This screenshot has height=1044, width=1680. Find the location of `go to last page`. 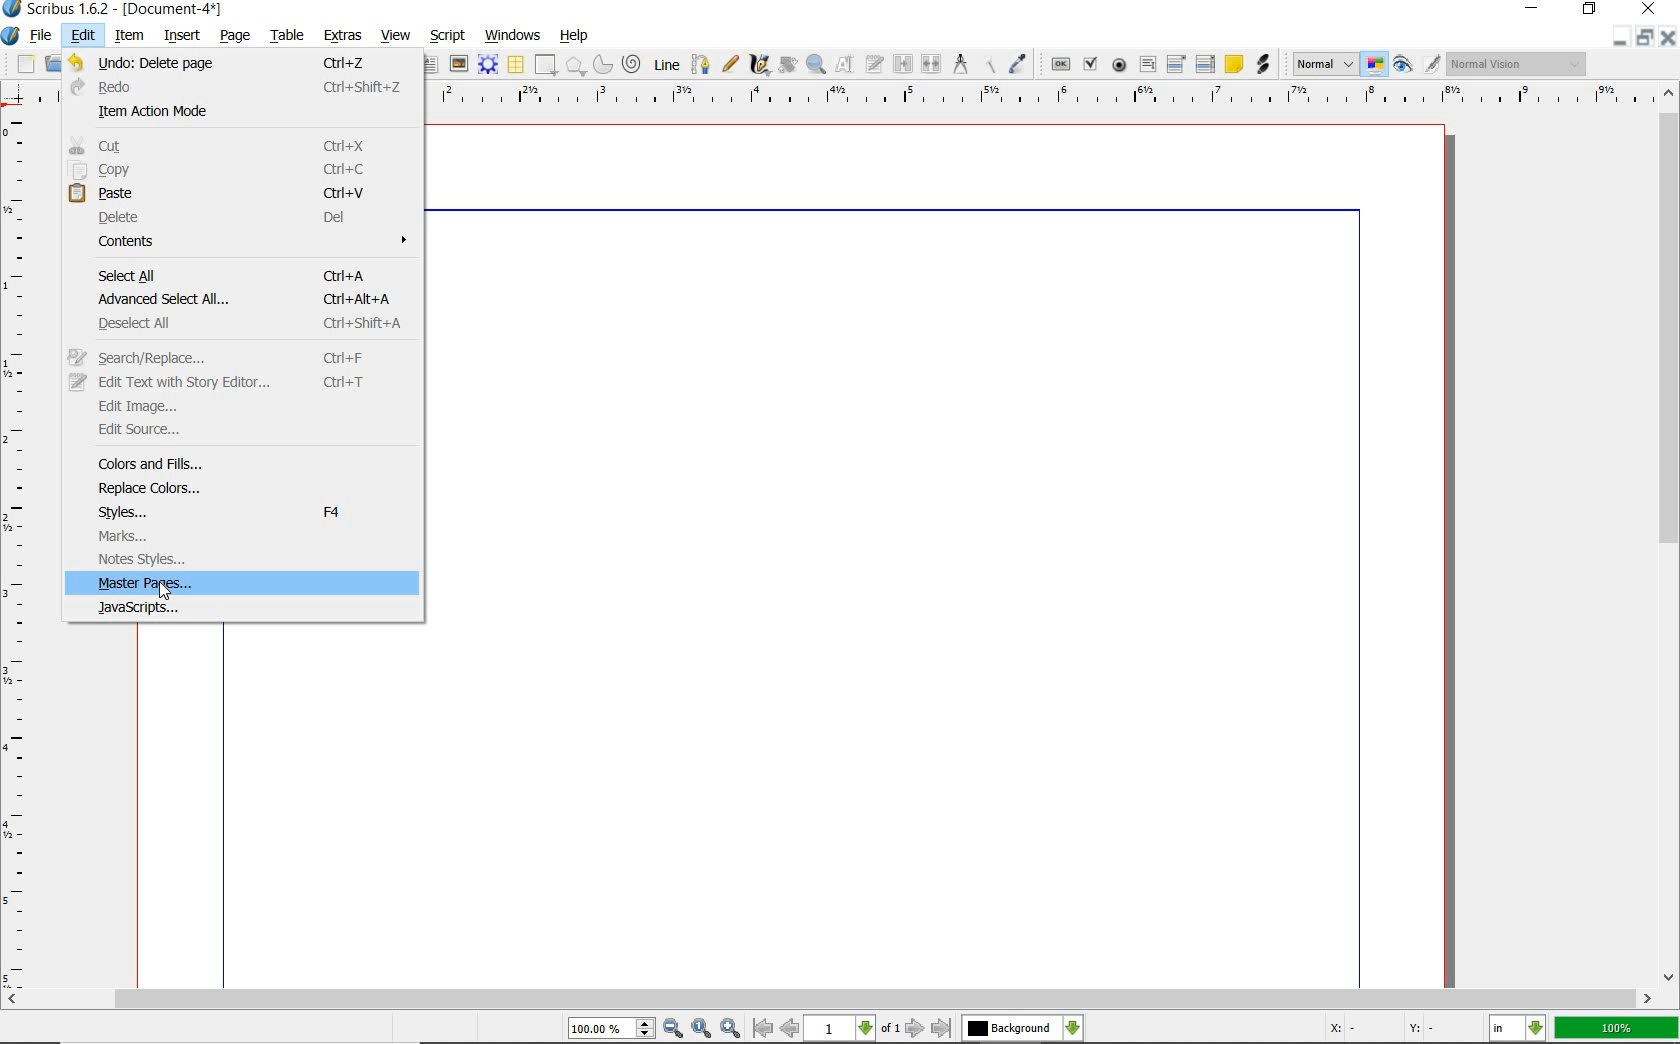

go to last page is located at coordinates (942, 1028).